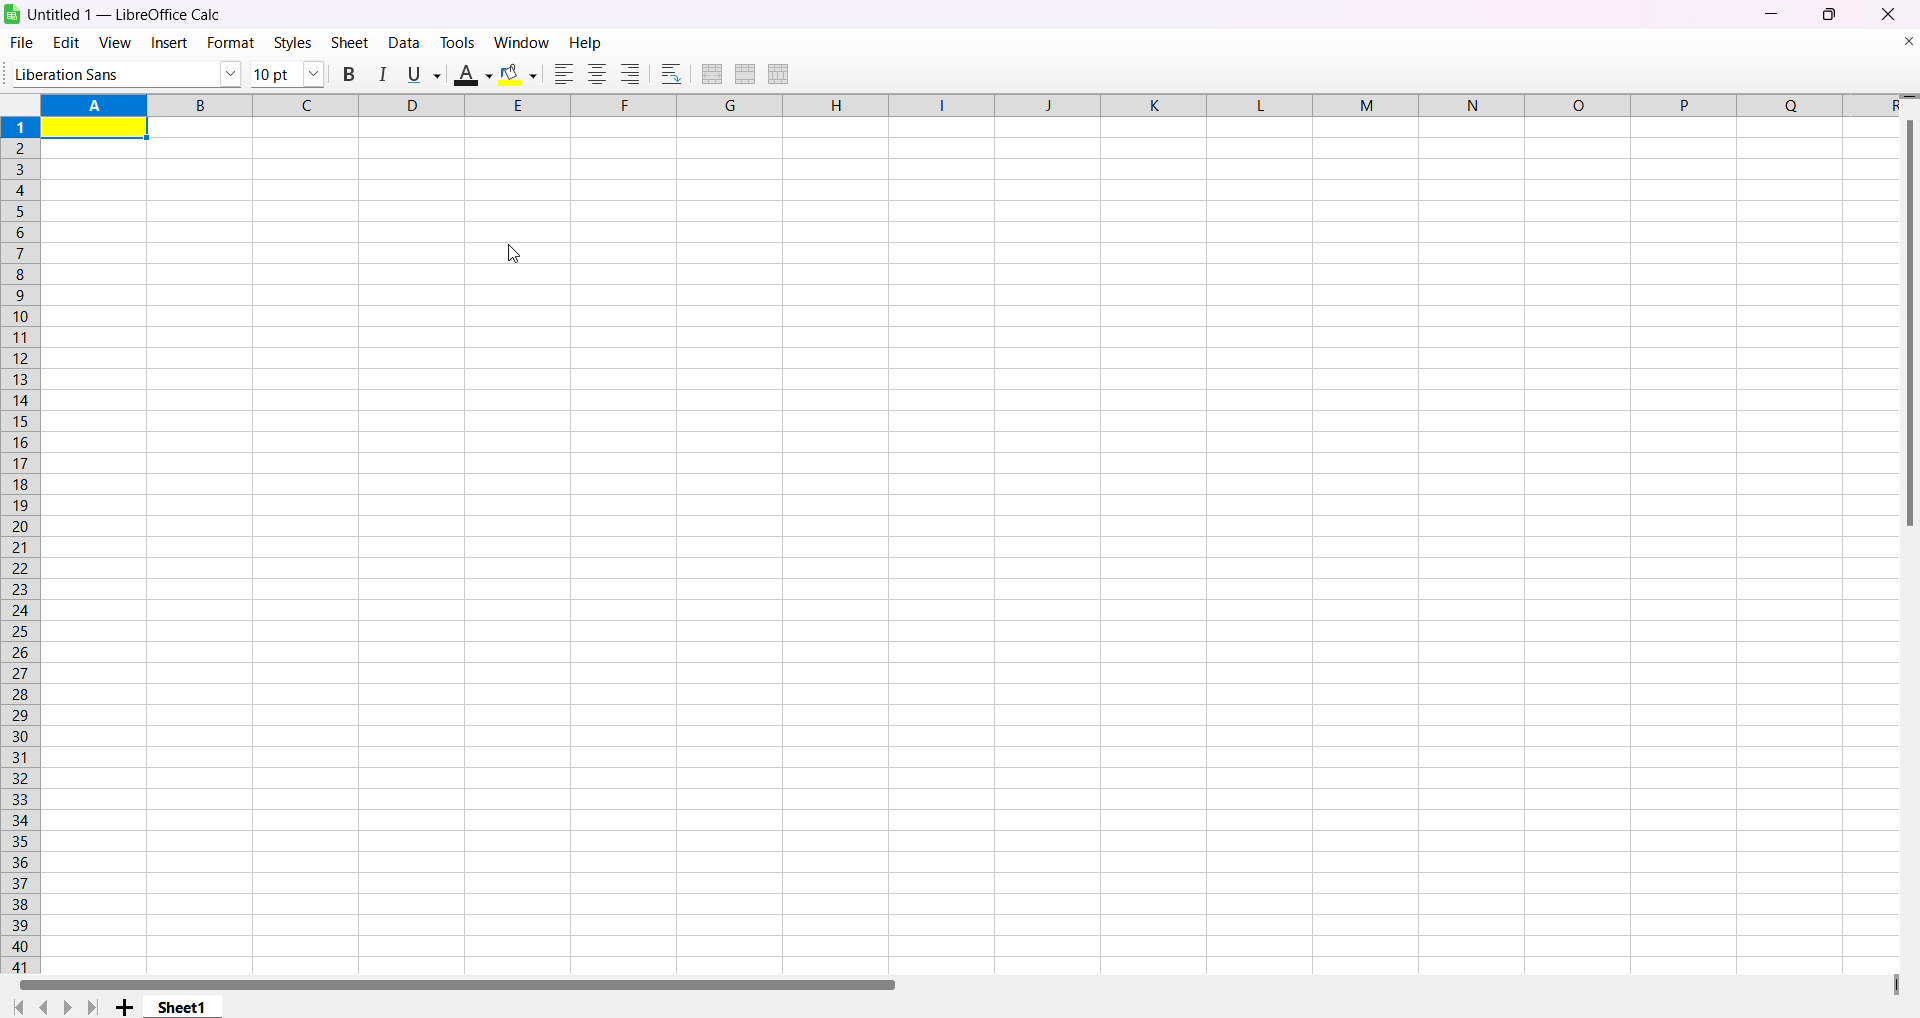  I want to click on sheet, so click(352, 44).